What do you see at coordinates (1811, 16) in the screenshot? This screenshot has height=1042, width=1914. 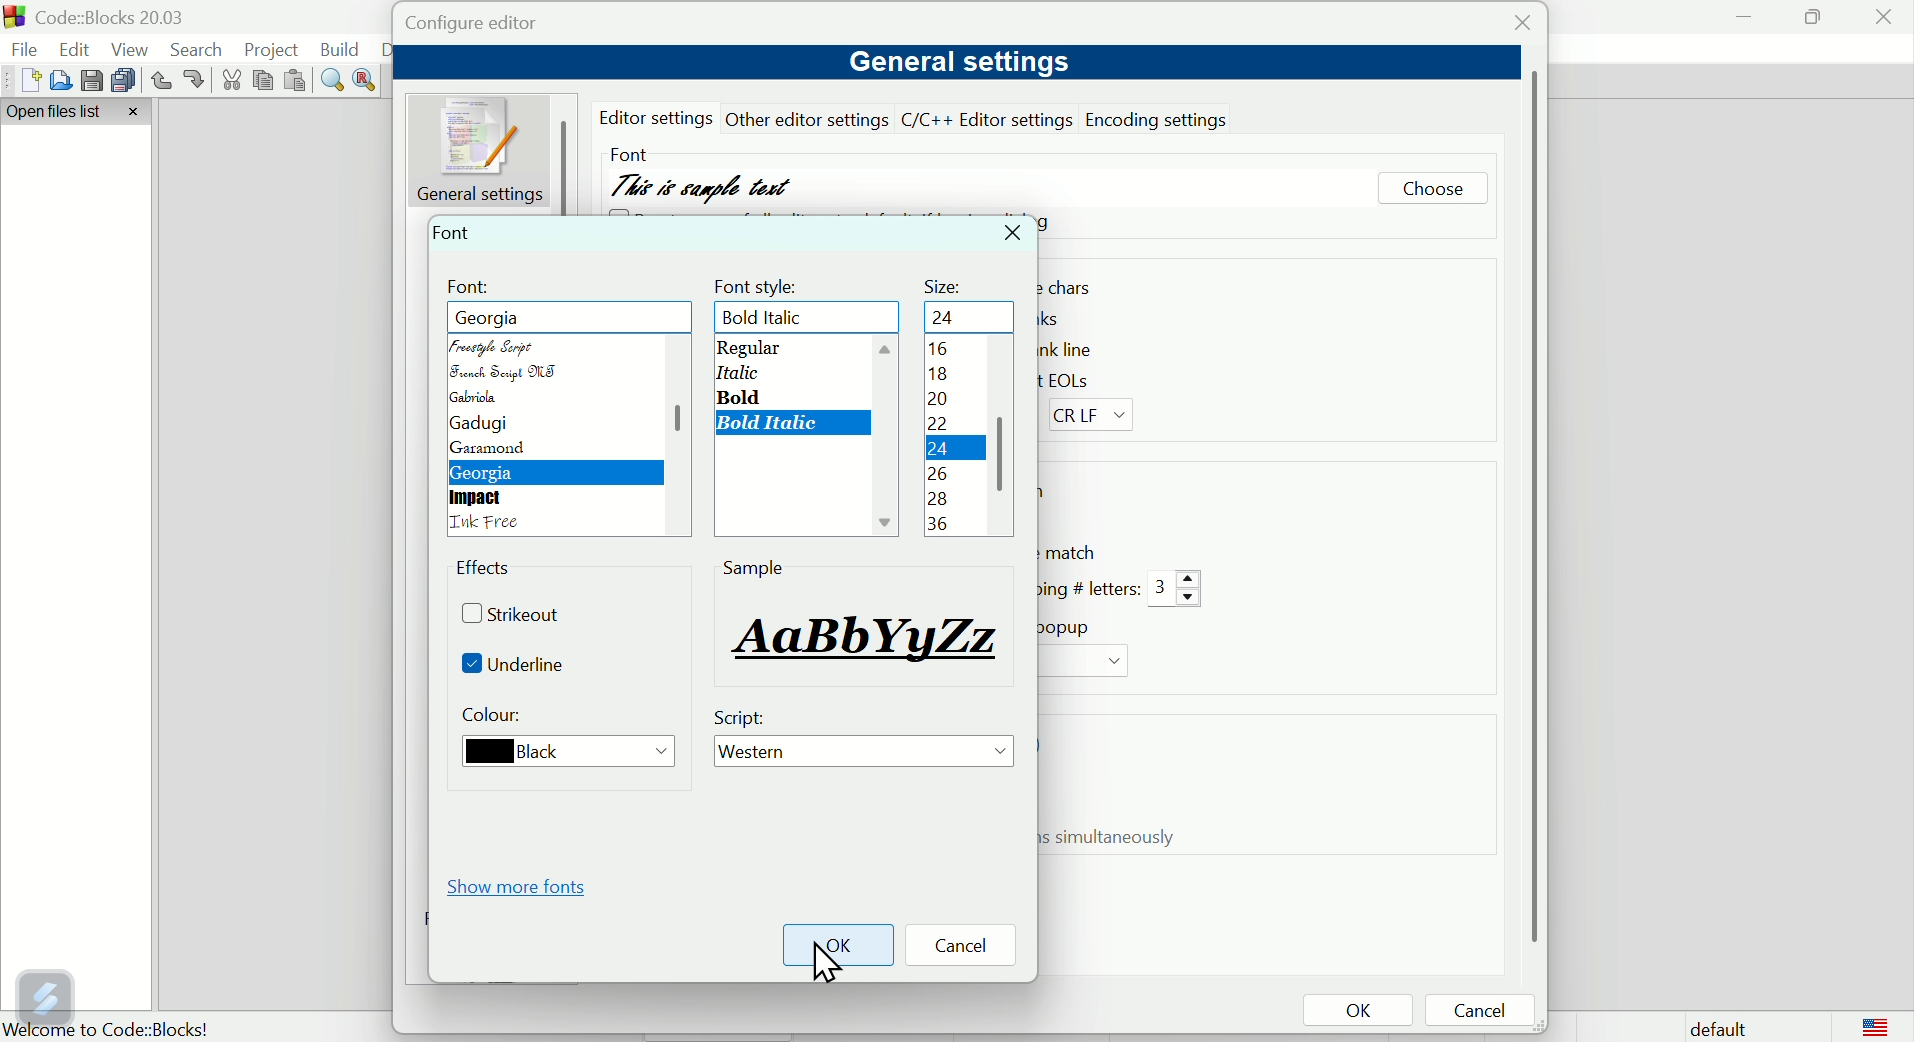 I see `maximise` at bounding box center [1811, 16].